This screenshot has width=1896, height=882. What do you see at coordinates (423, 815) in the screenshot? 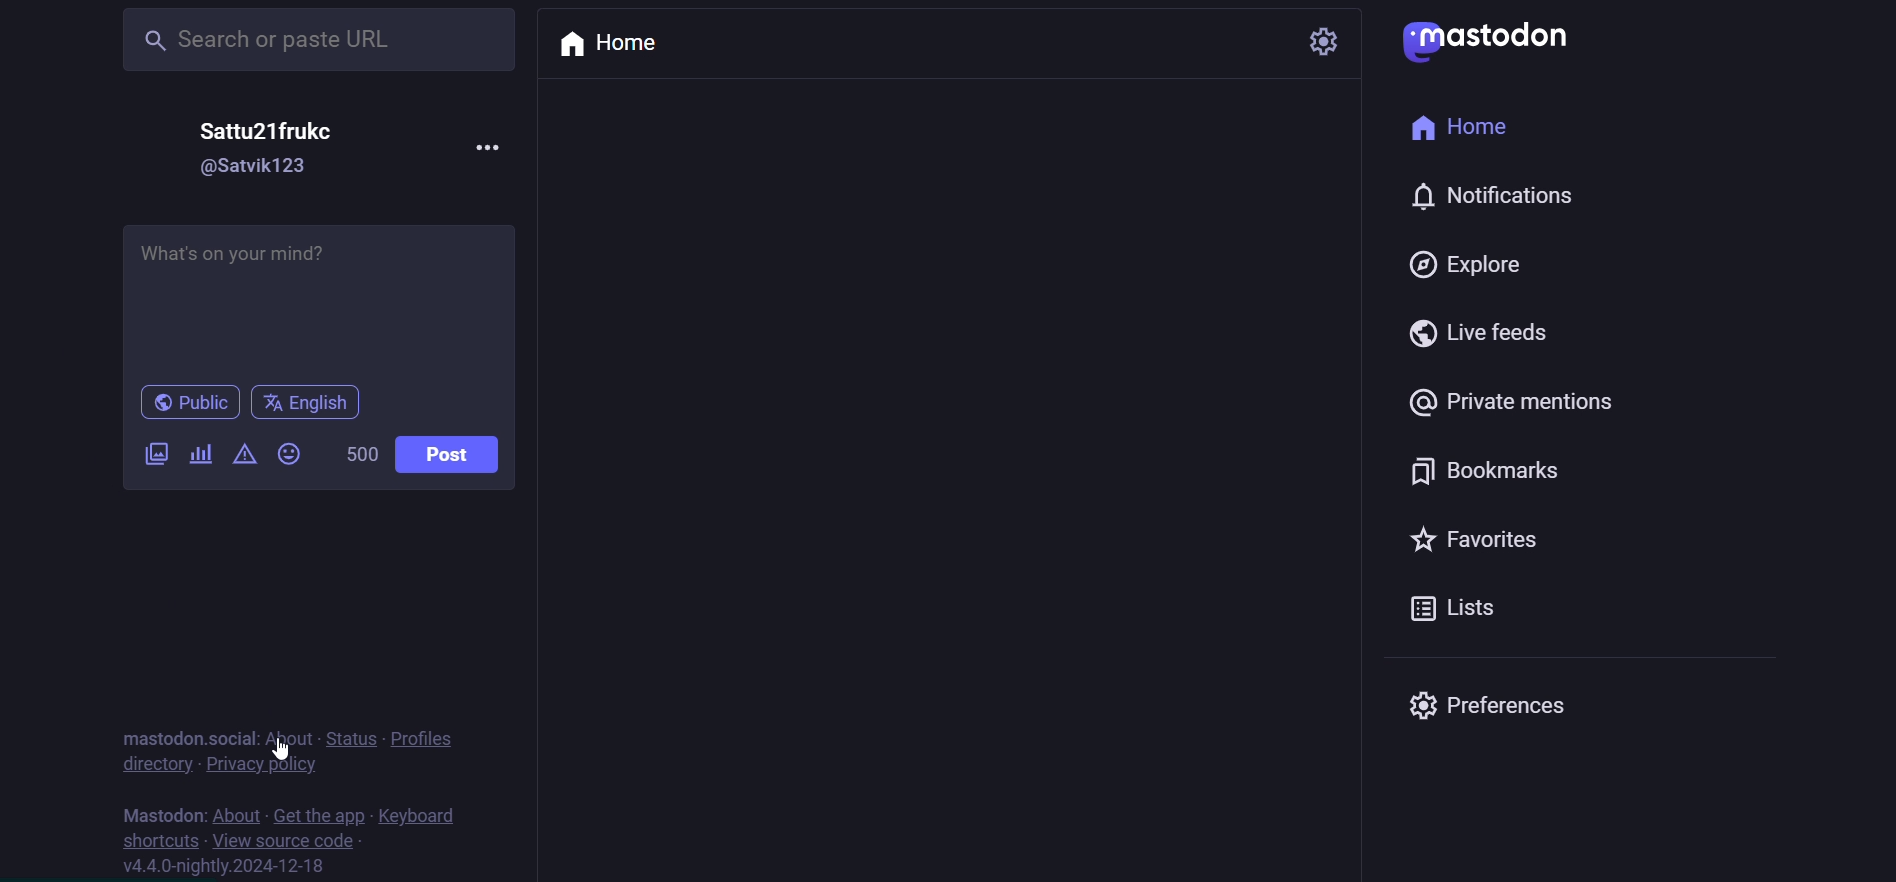
I see `keyboard` at bounding box center [423, 815].